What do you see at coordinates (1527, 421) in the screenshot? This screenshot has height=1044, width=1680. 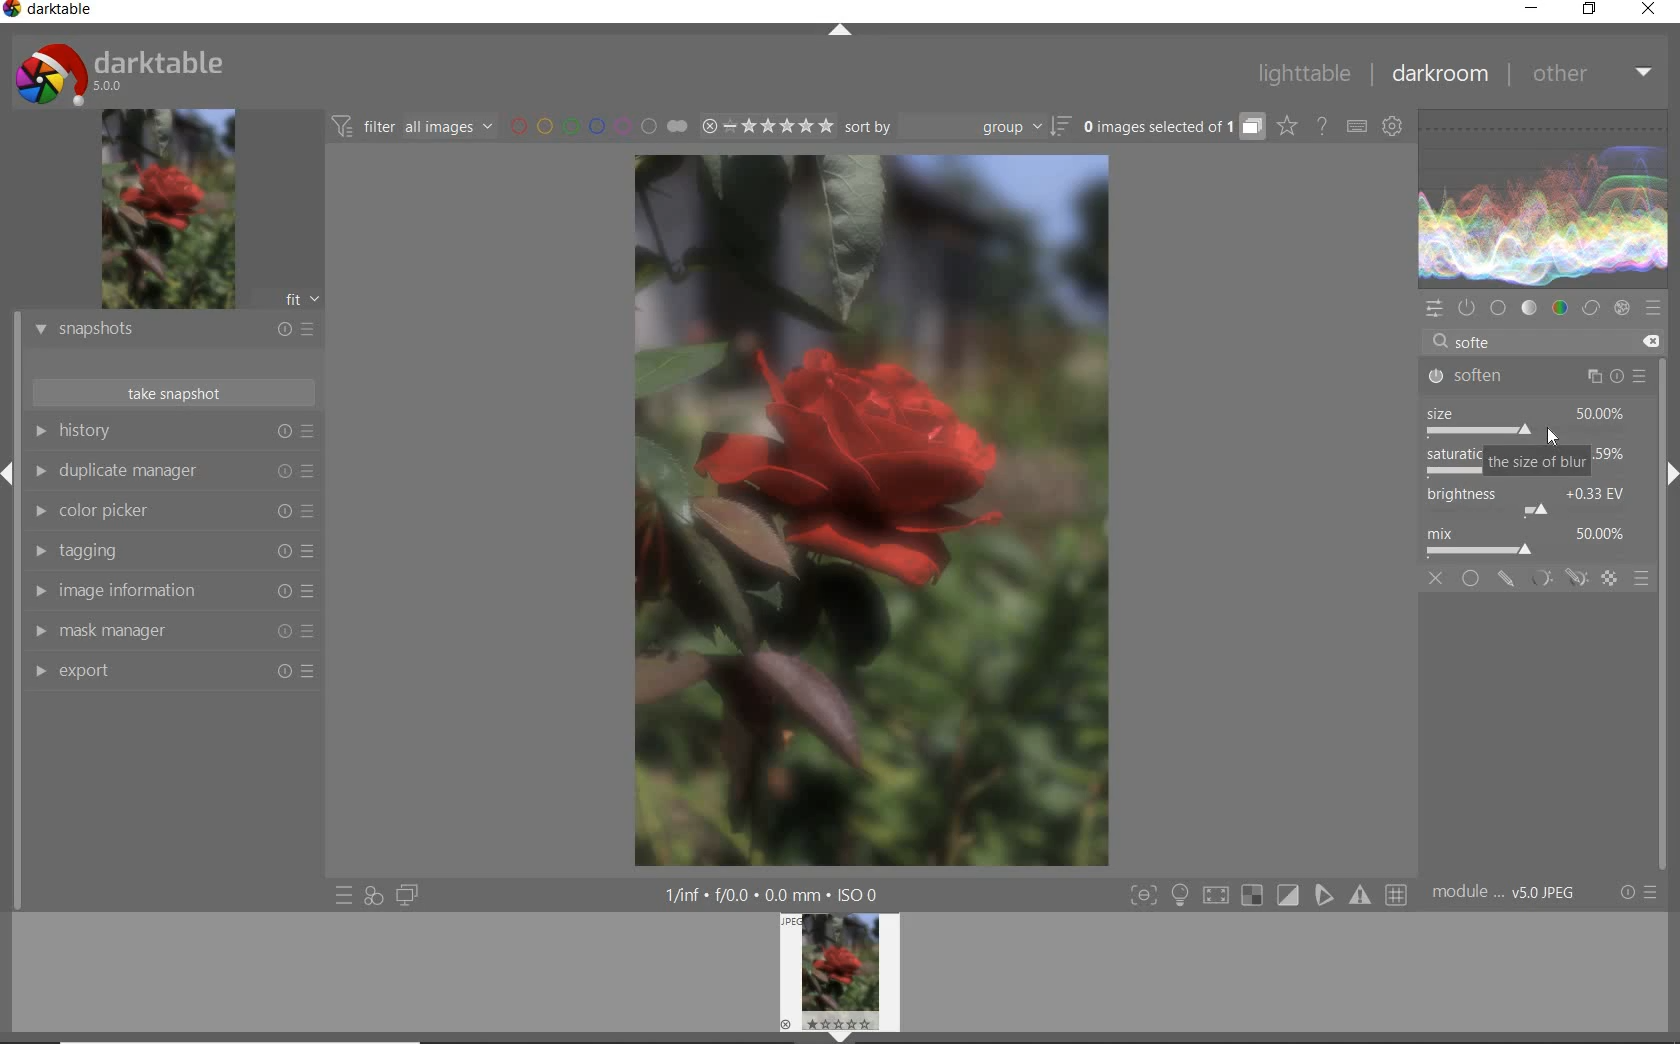 I see `size` at bounding box center [1527, 421].